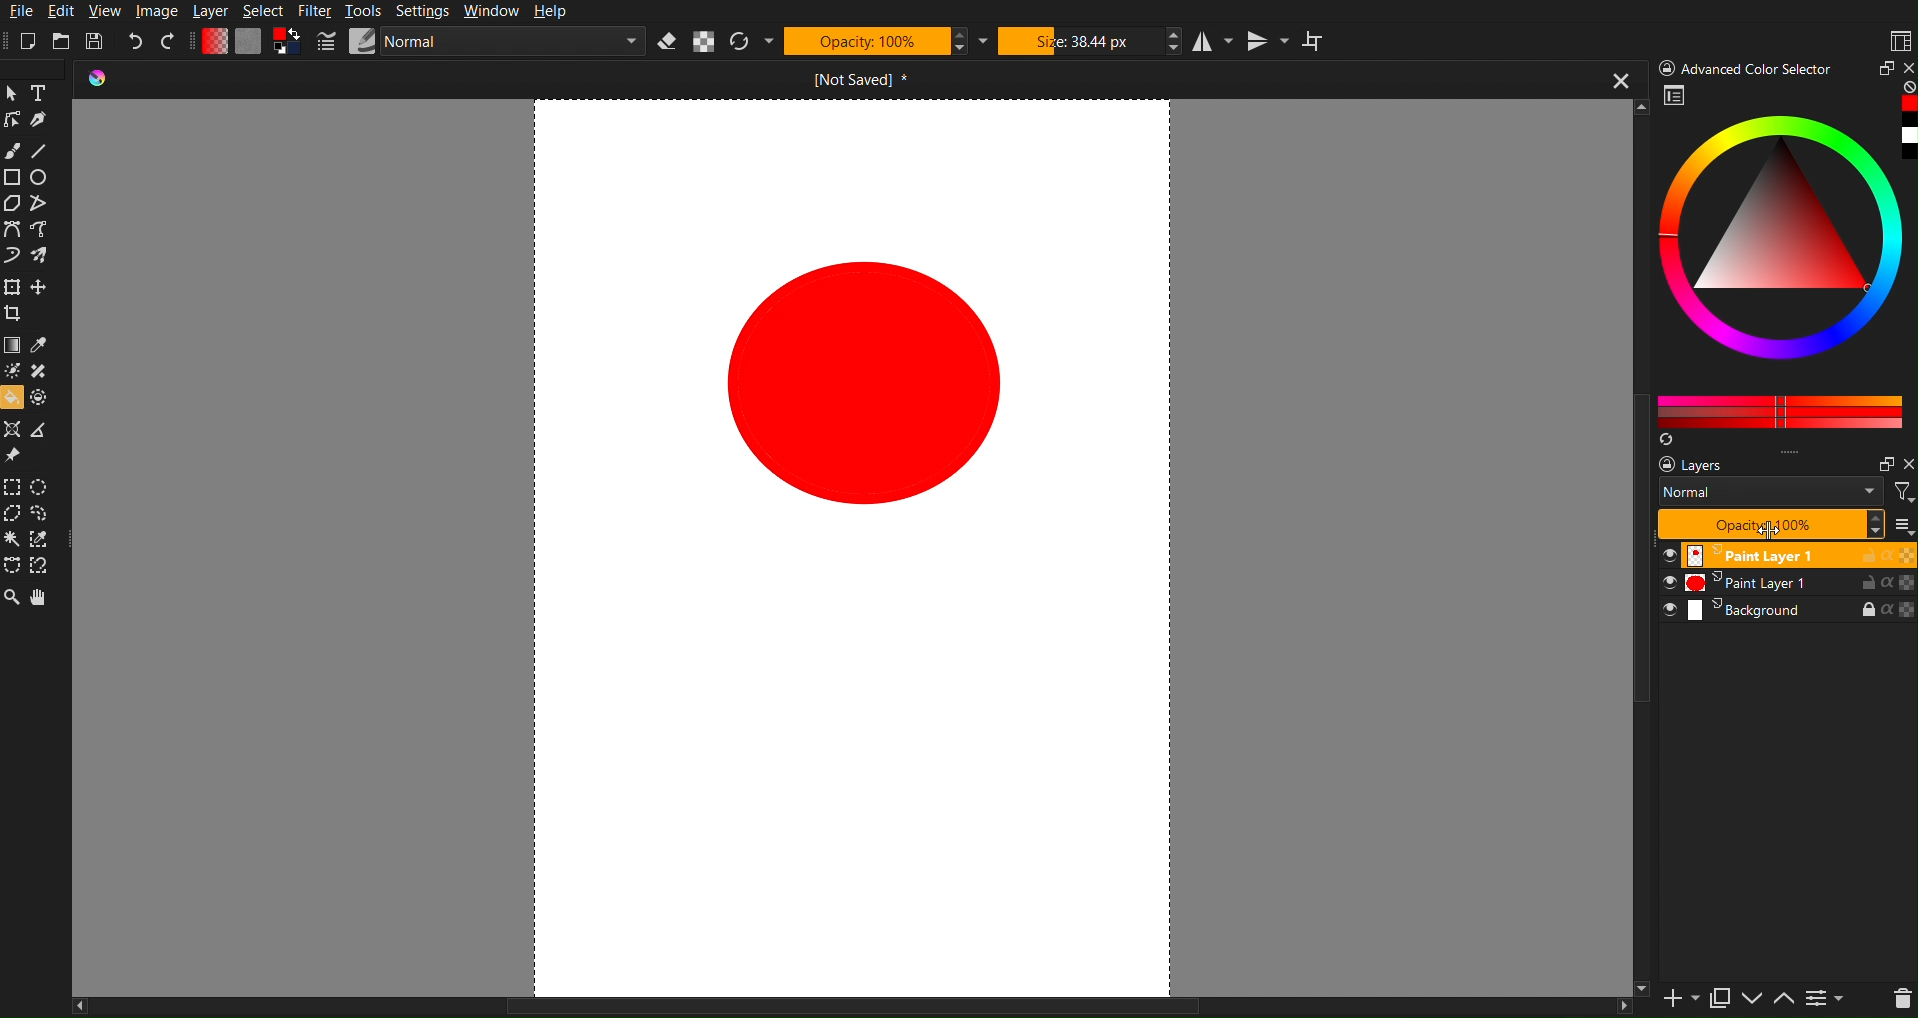 Image resolution: width=1918 pixels, height=1018 pixels. I want to click on Gradient, so click(213, 42).